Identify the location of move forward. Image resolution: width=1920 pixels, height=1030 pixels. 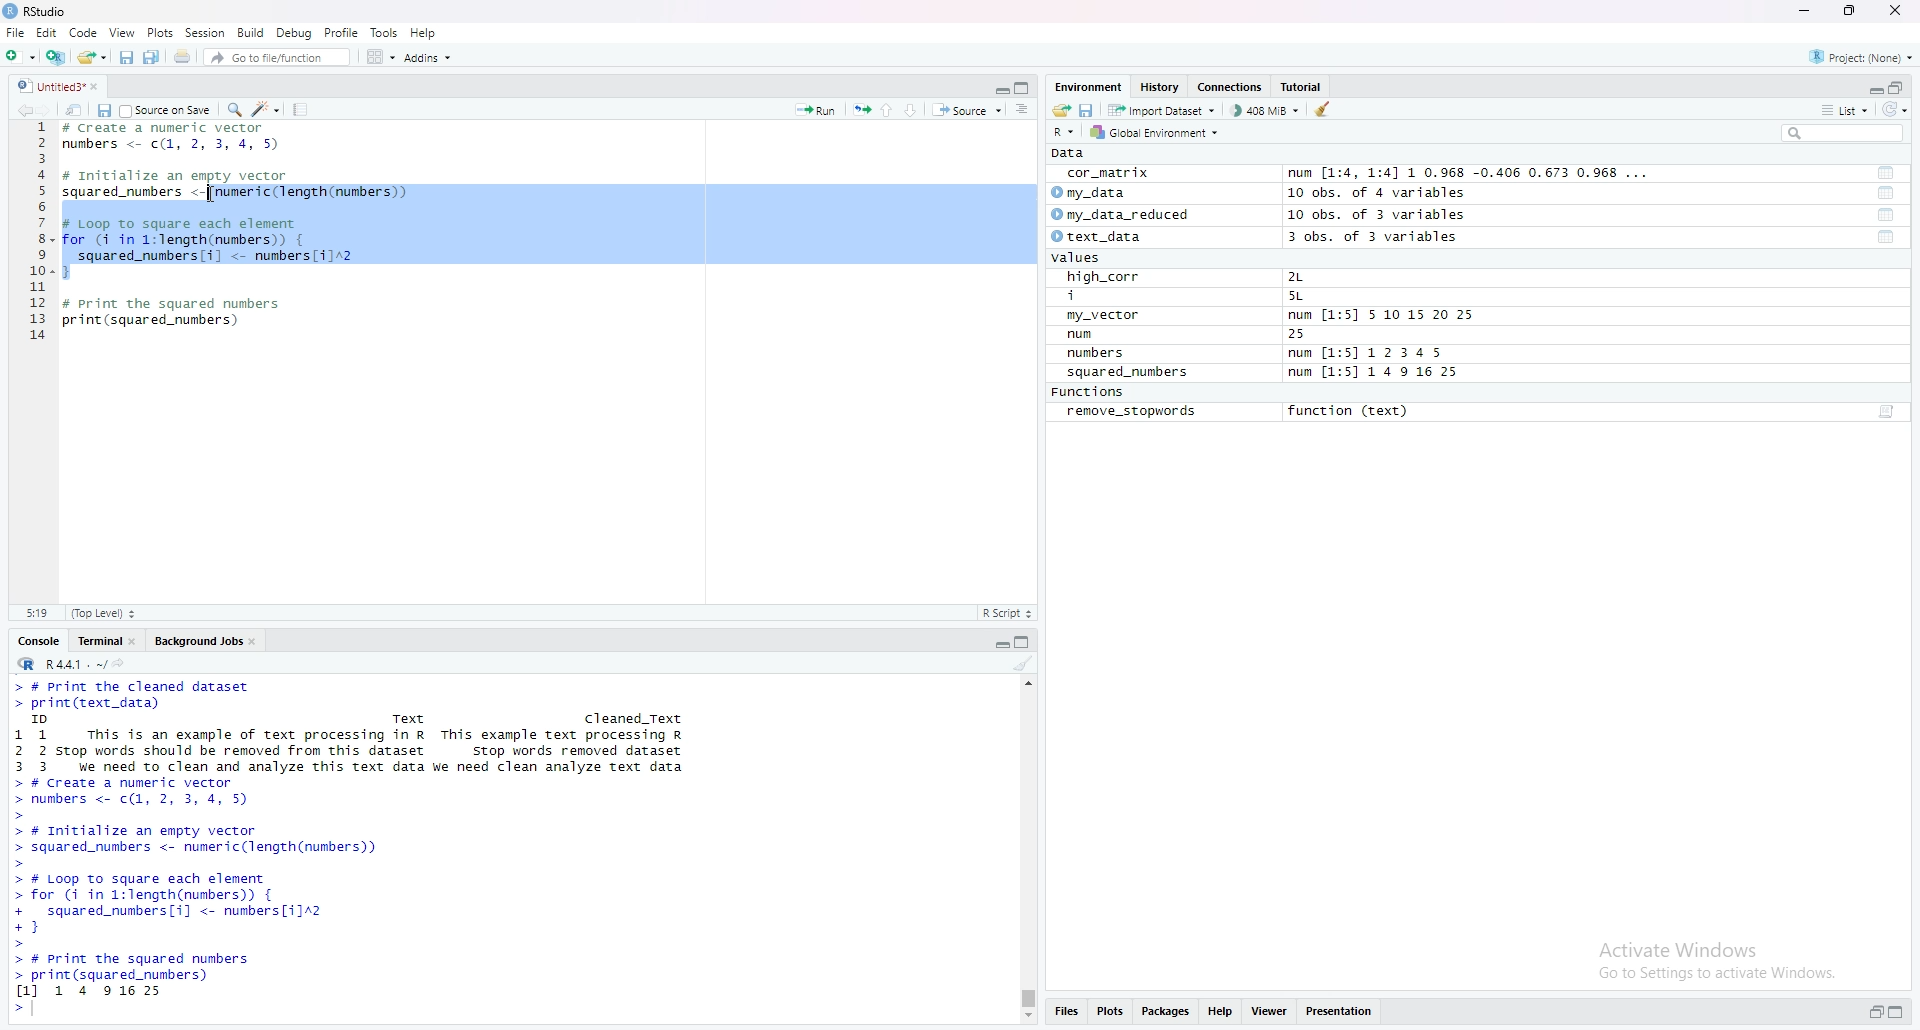
(49, 108).